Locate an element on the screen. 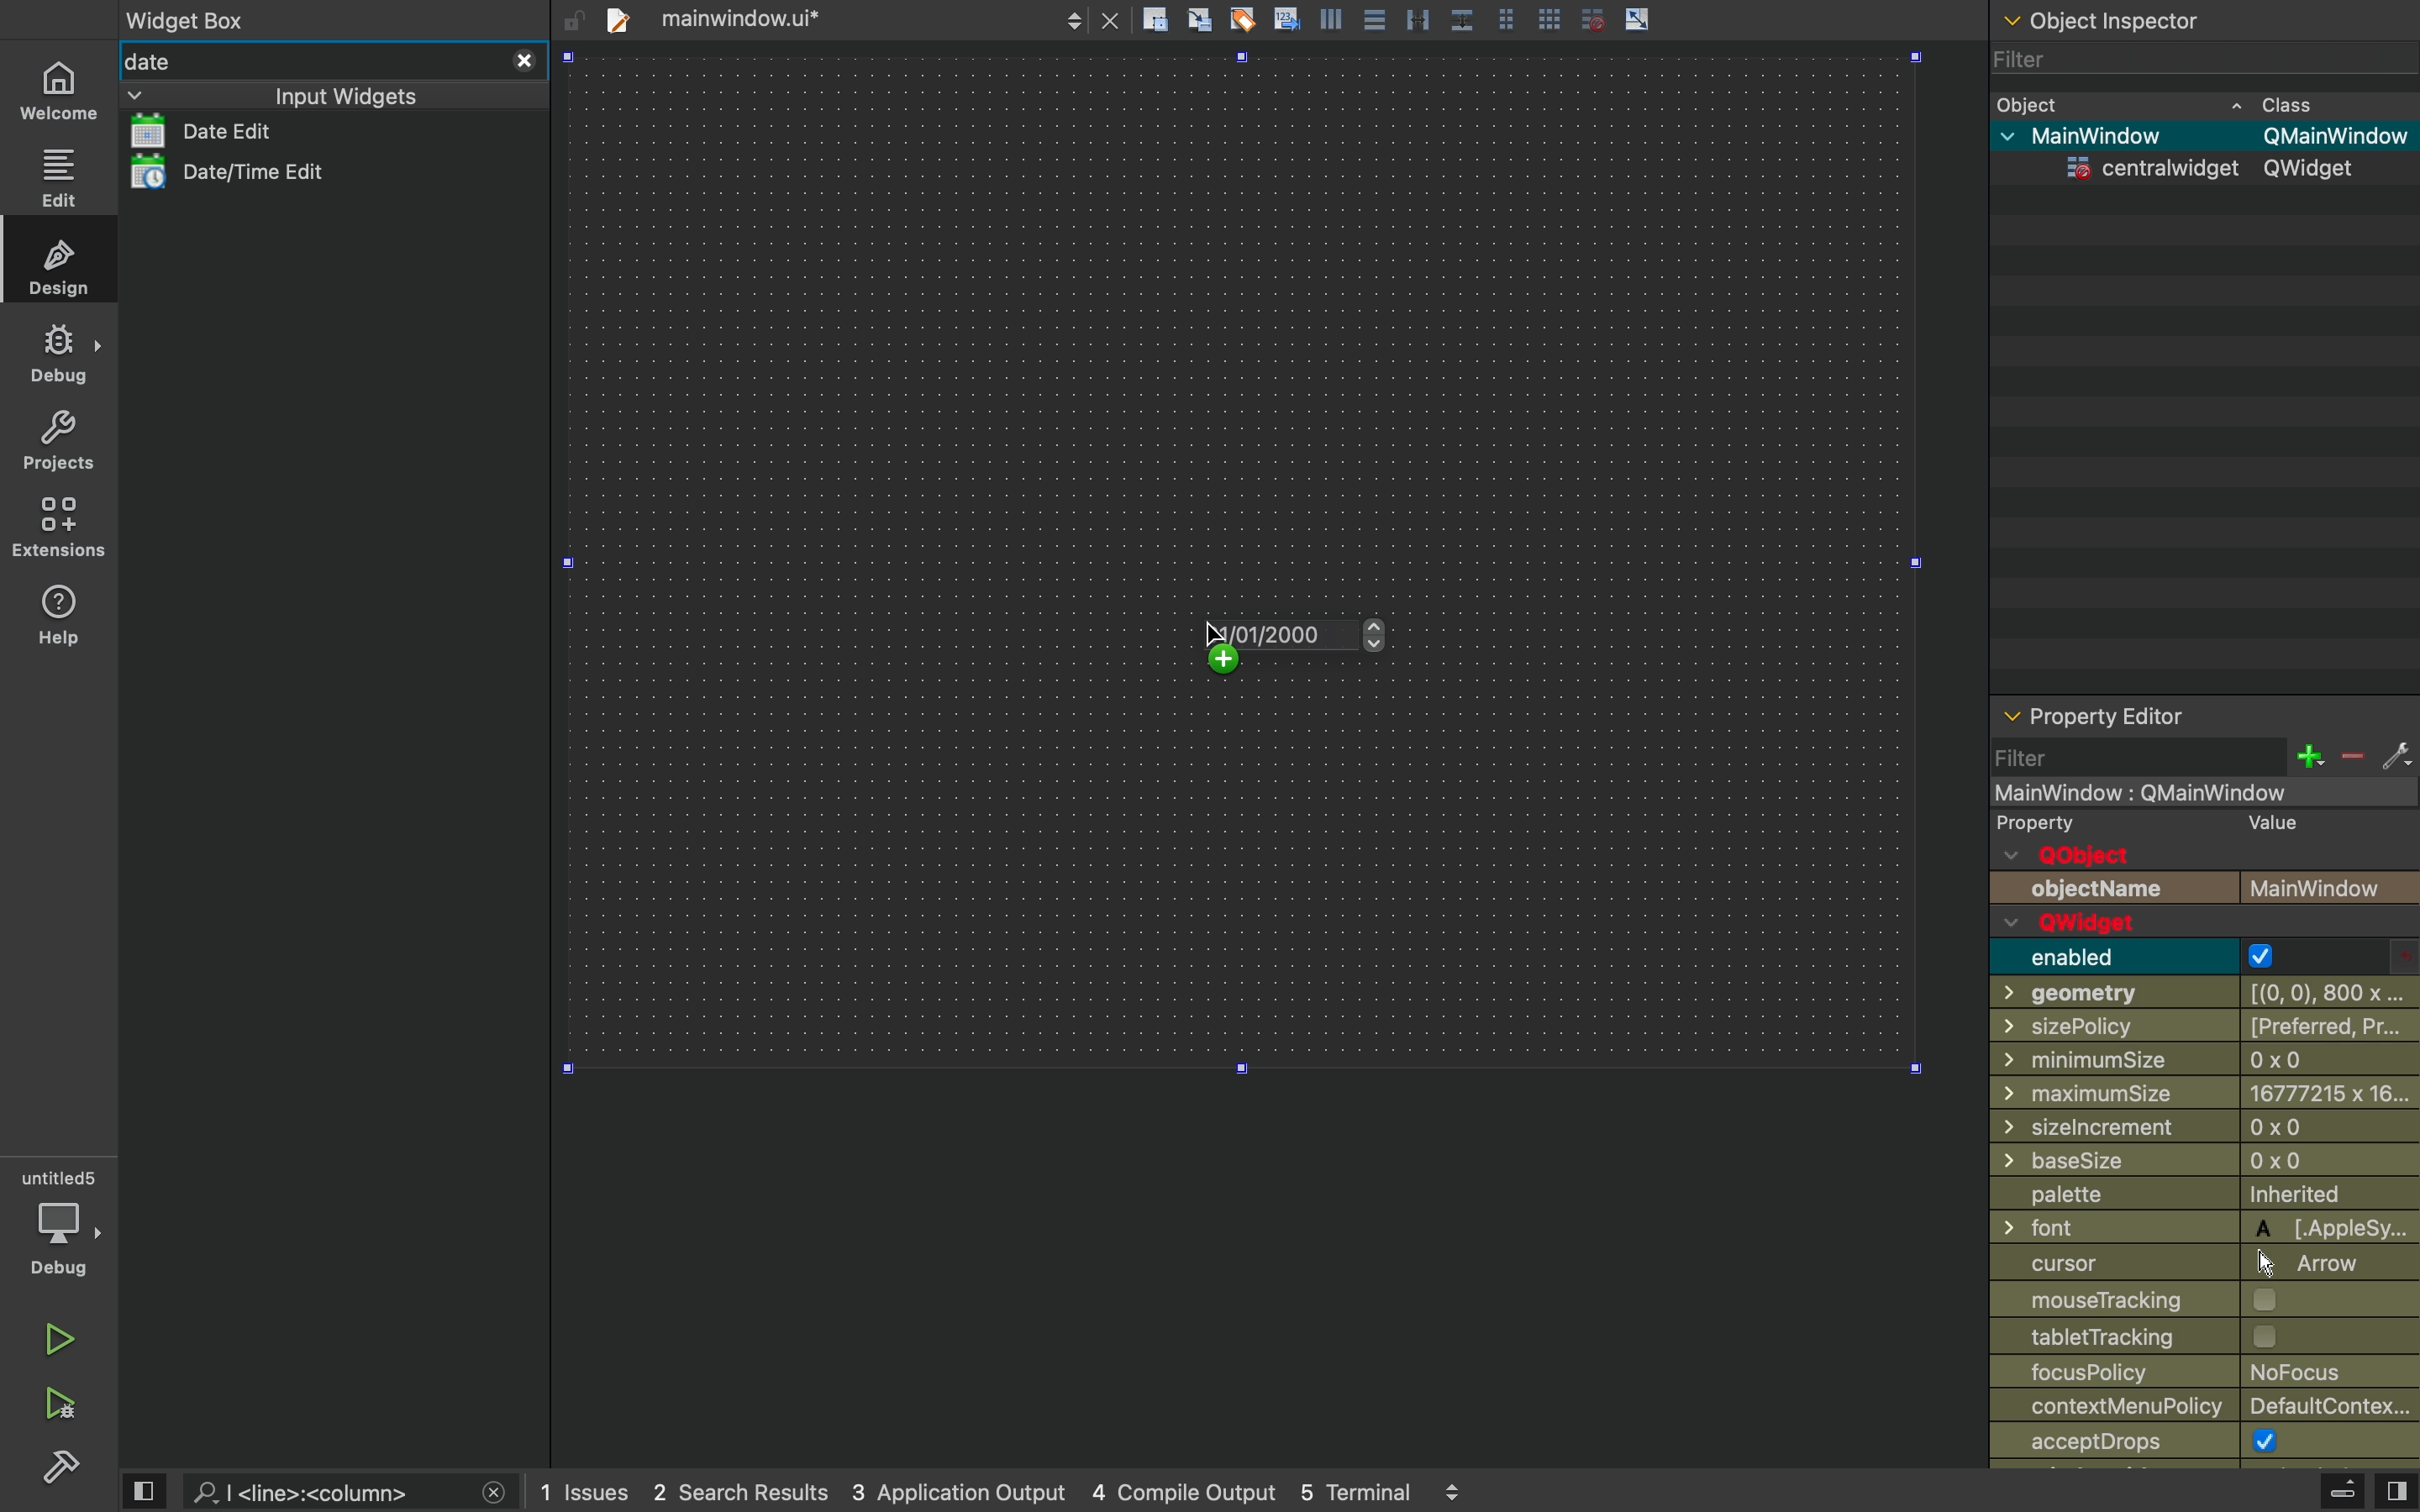  mousetrtacking is located at coordinates (2192, 1301).